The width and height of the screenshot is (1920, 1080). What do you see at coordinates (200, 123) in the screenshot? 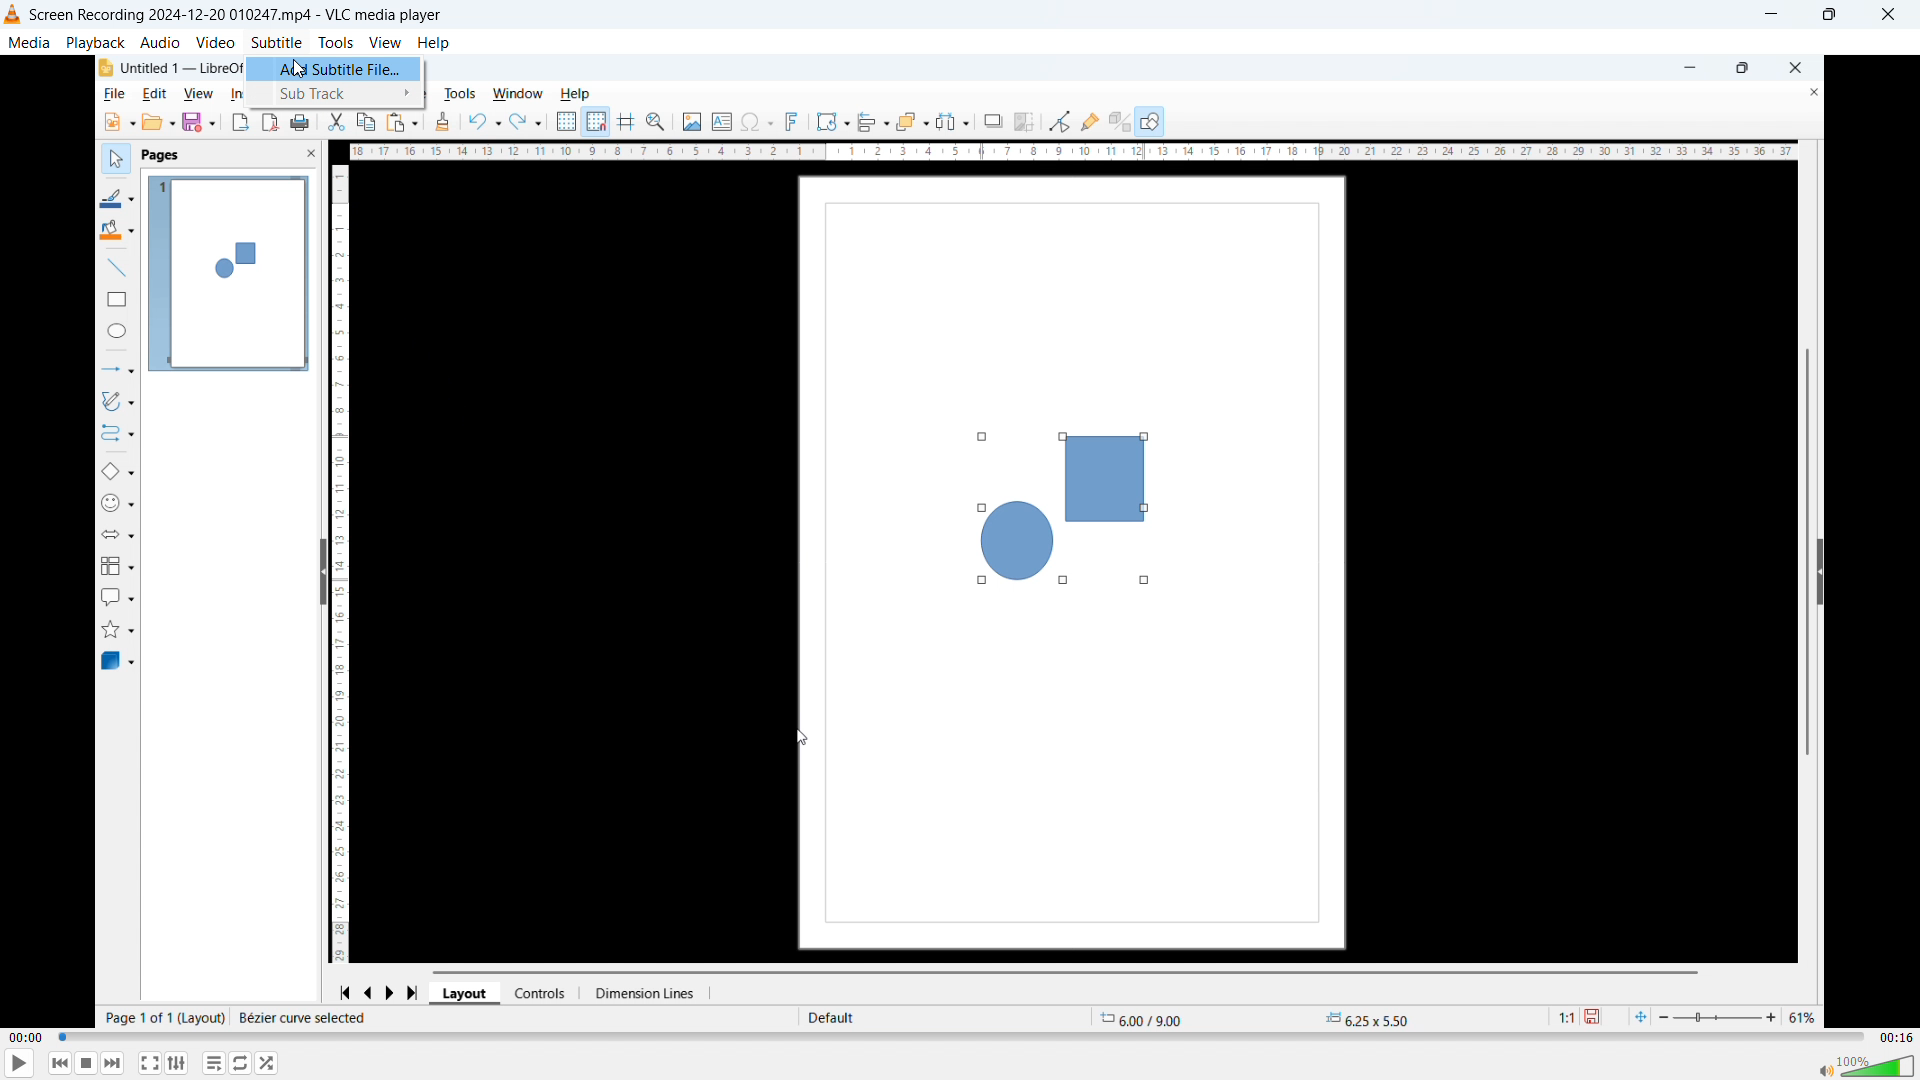
I see `save` at bounding box center [200, 123].